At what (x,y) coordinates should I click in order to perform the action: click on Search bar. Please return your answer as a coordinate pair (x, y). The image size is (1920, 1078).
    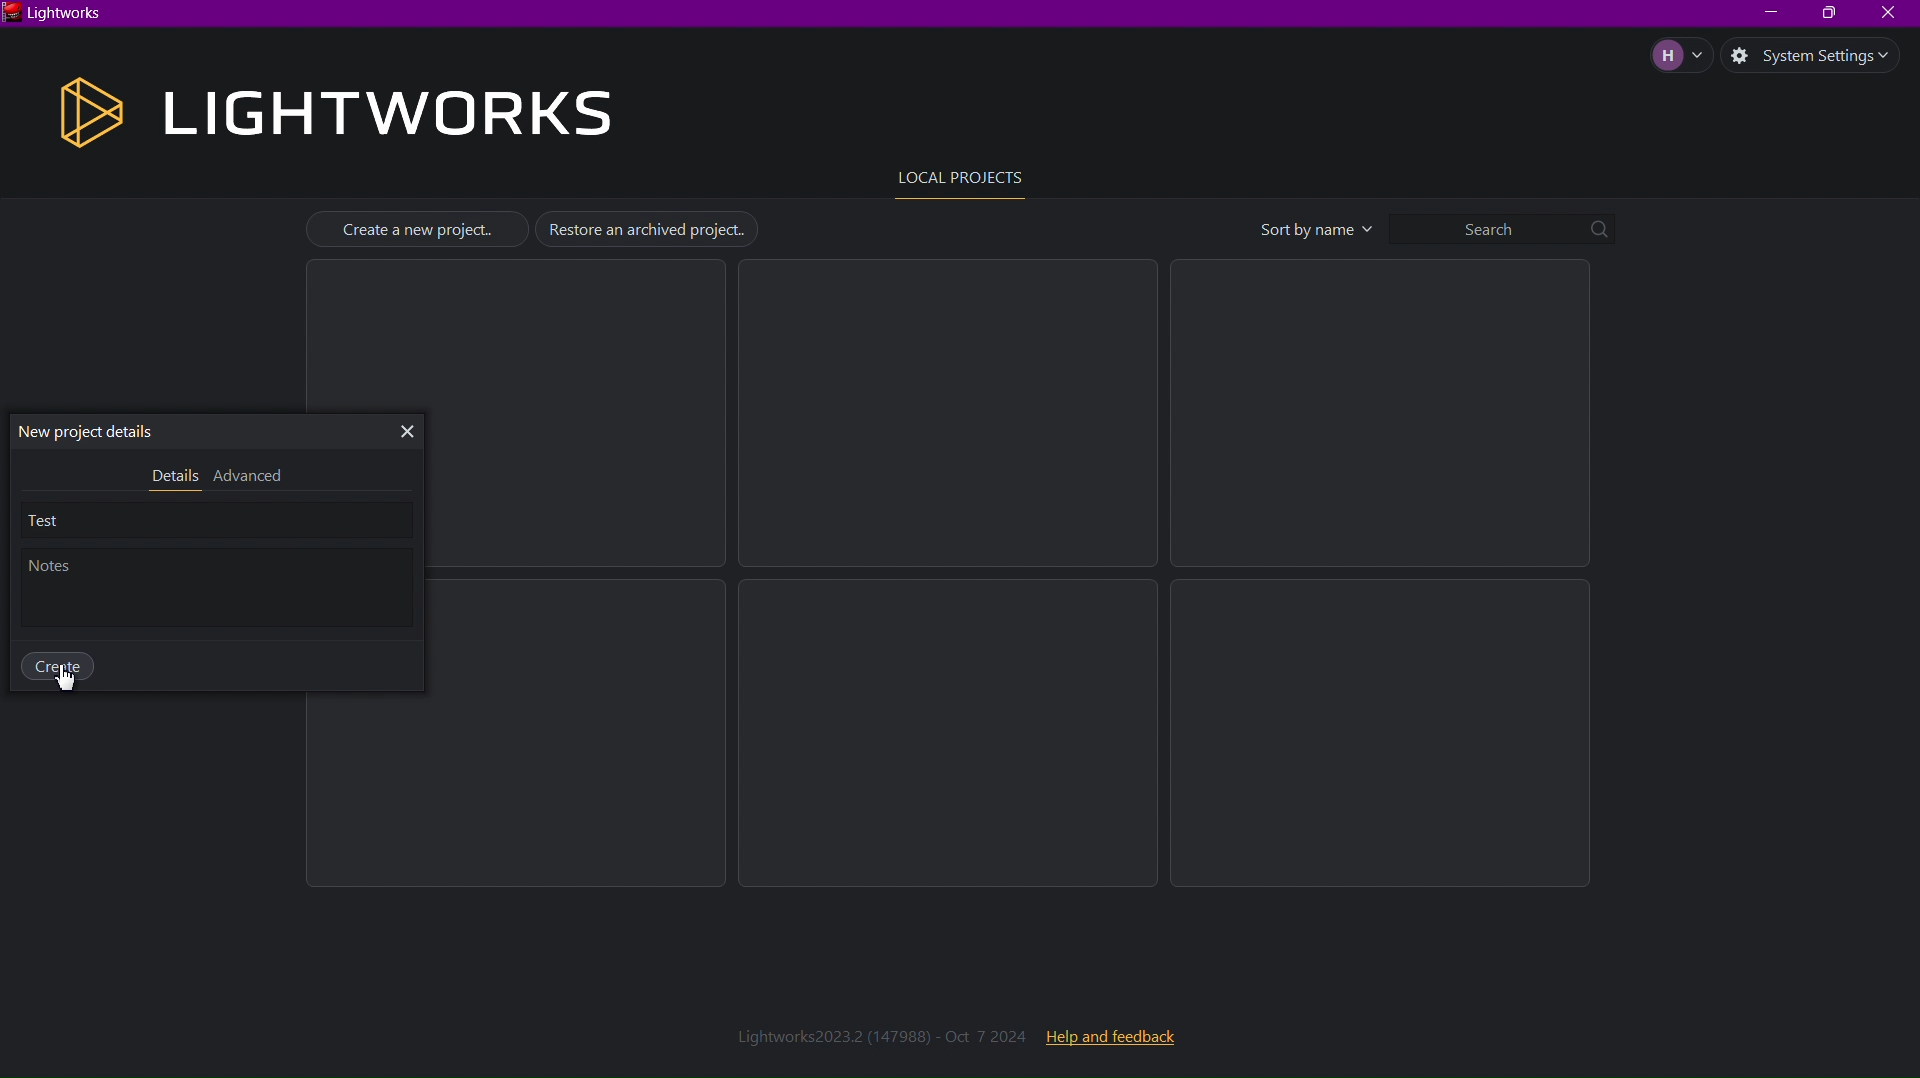
    Looking at the image, I should click on (1505, 227).